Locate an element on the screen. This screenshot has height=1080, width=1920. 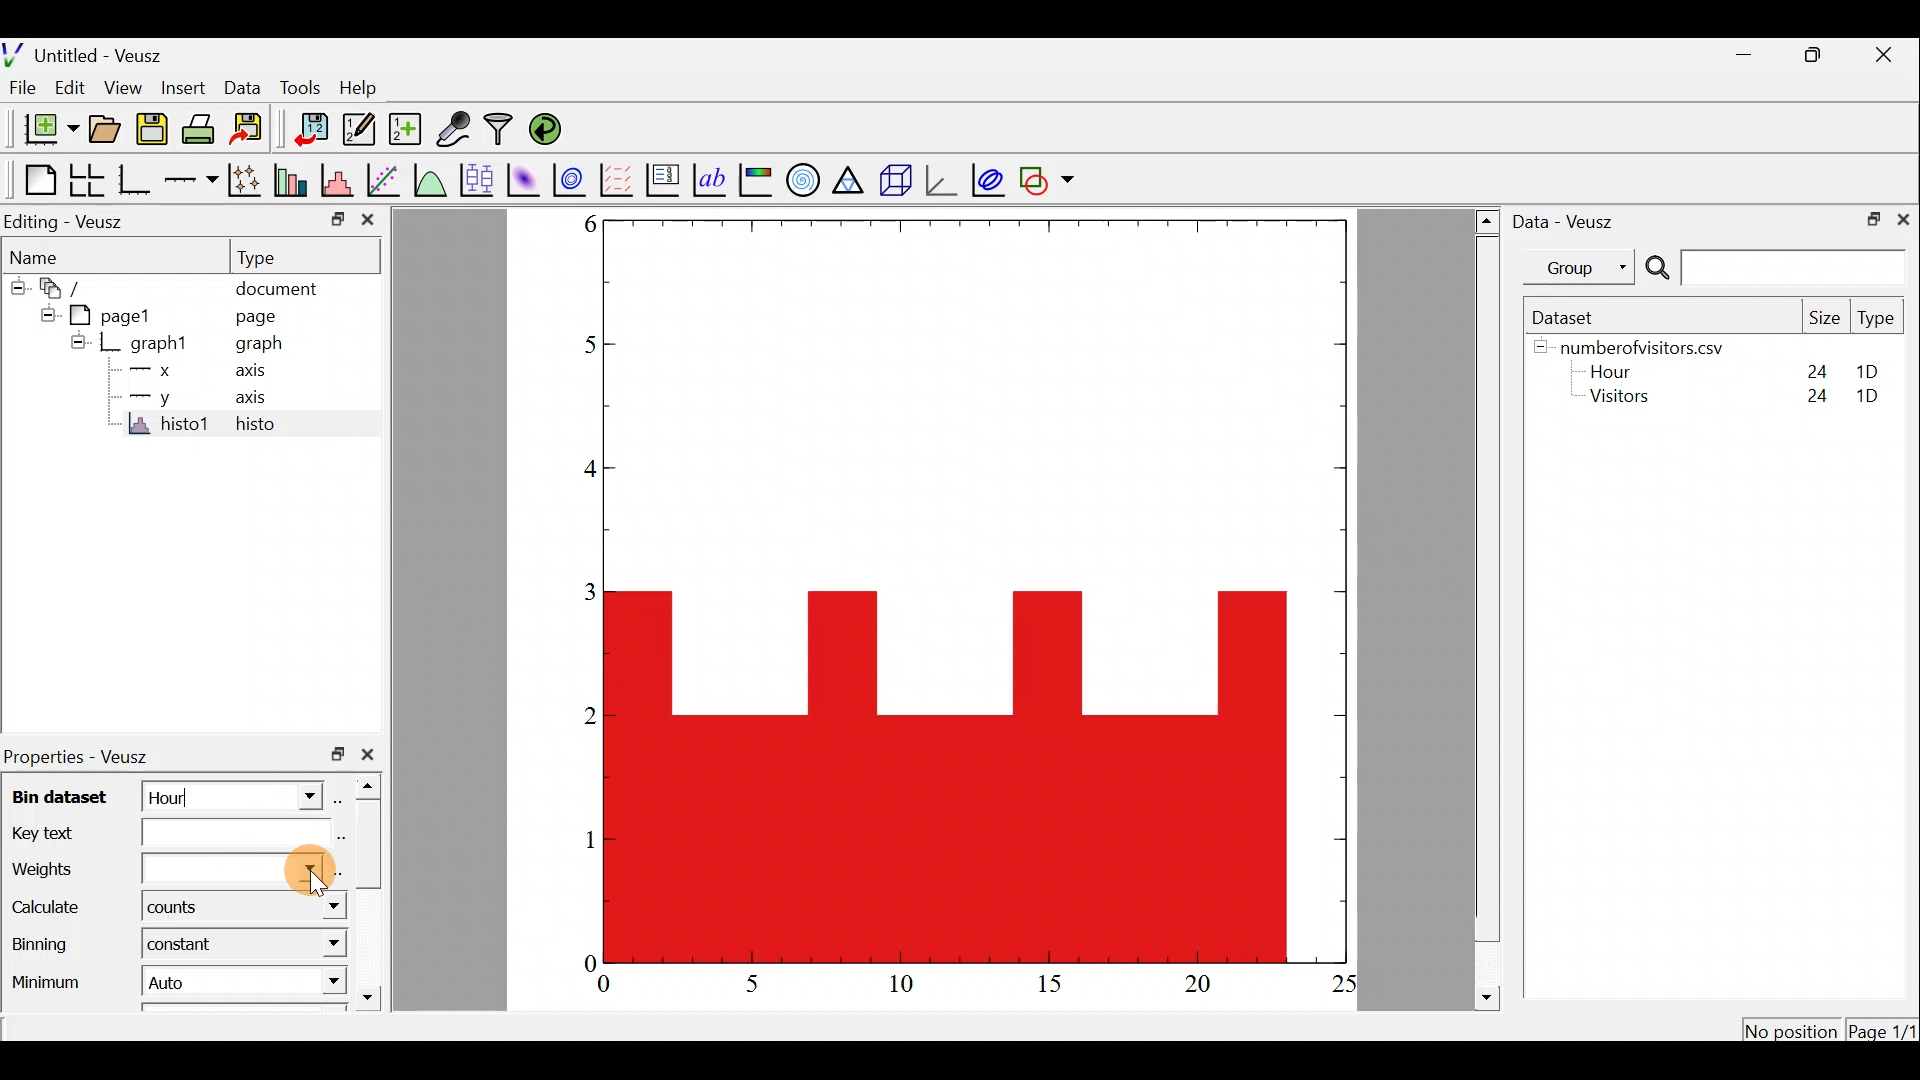
4 is located at coordinates (570, 473).